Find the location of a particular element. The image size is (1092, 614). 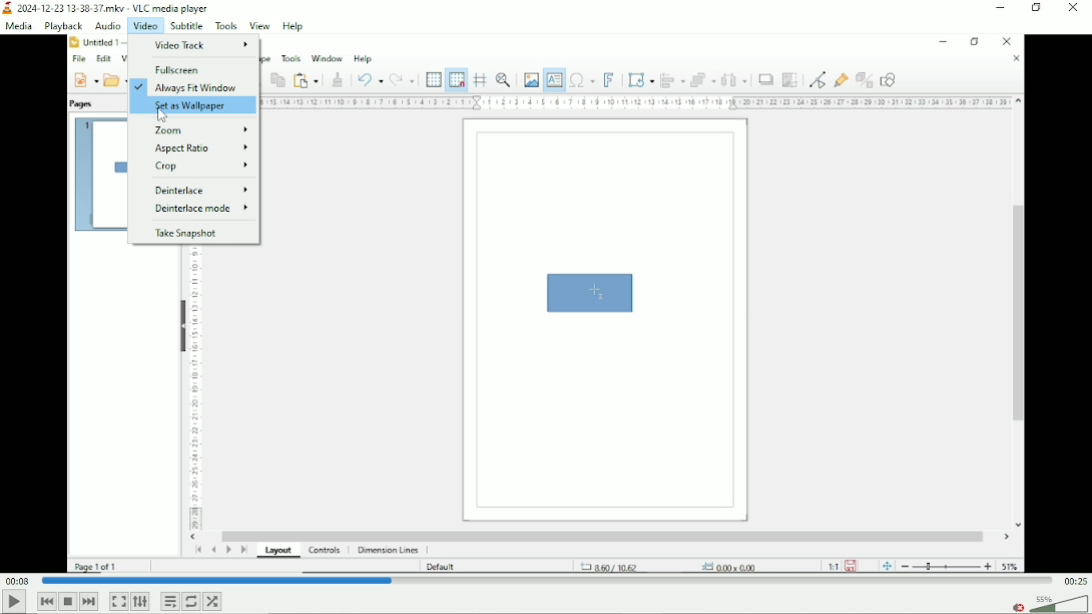

Play duration is located at coordinates (548, 581).